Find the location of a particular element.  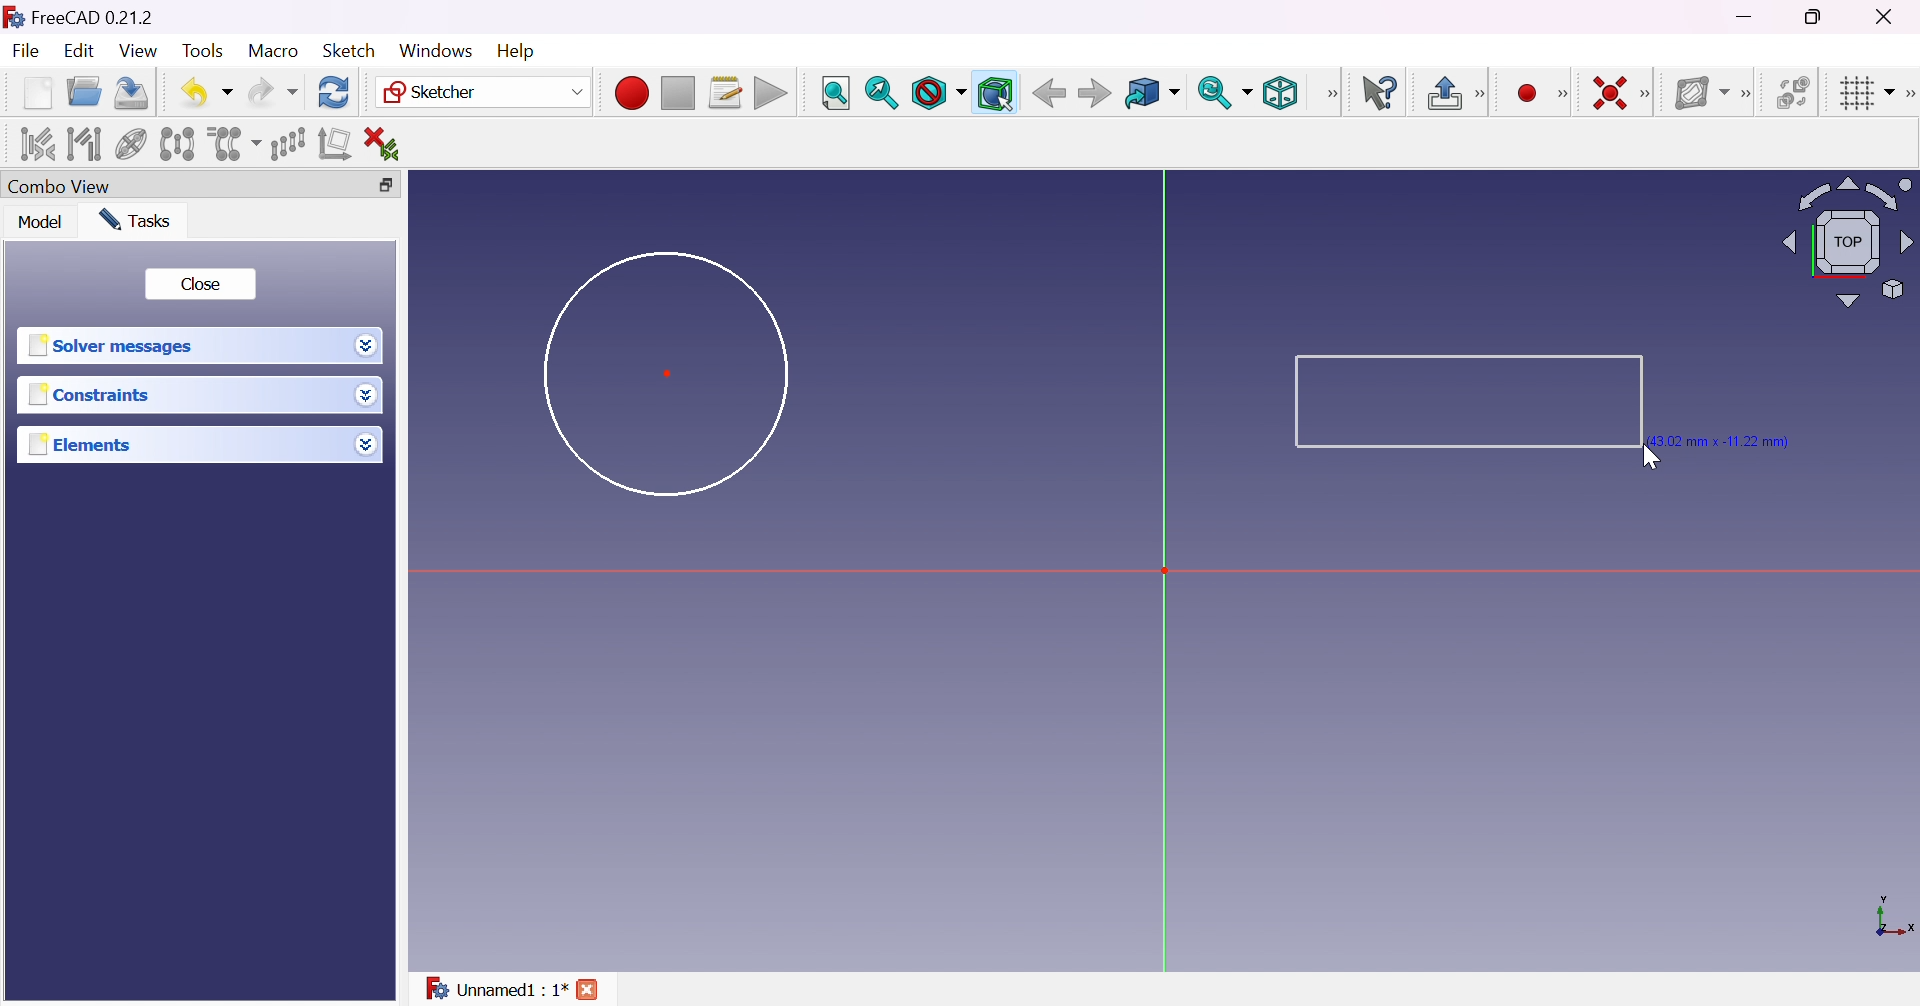

Fit selection is located at coordinates (881, 93).